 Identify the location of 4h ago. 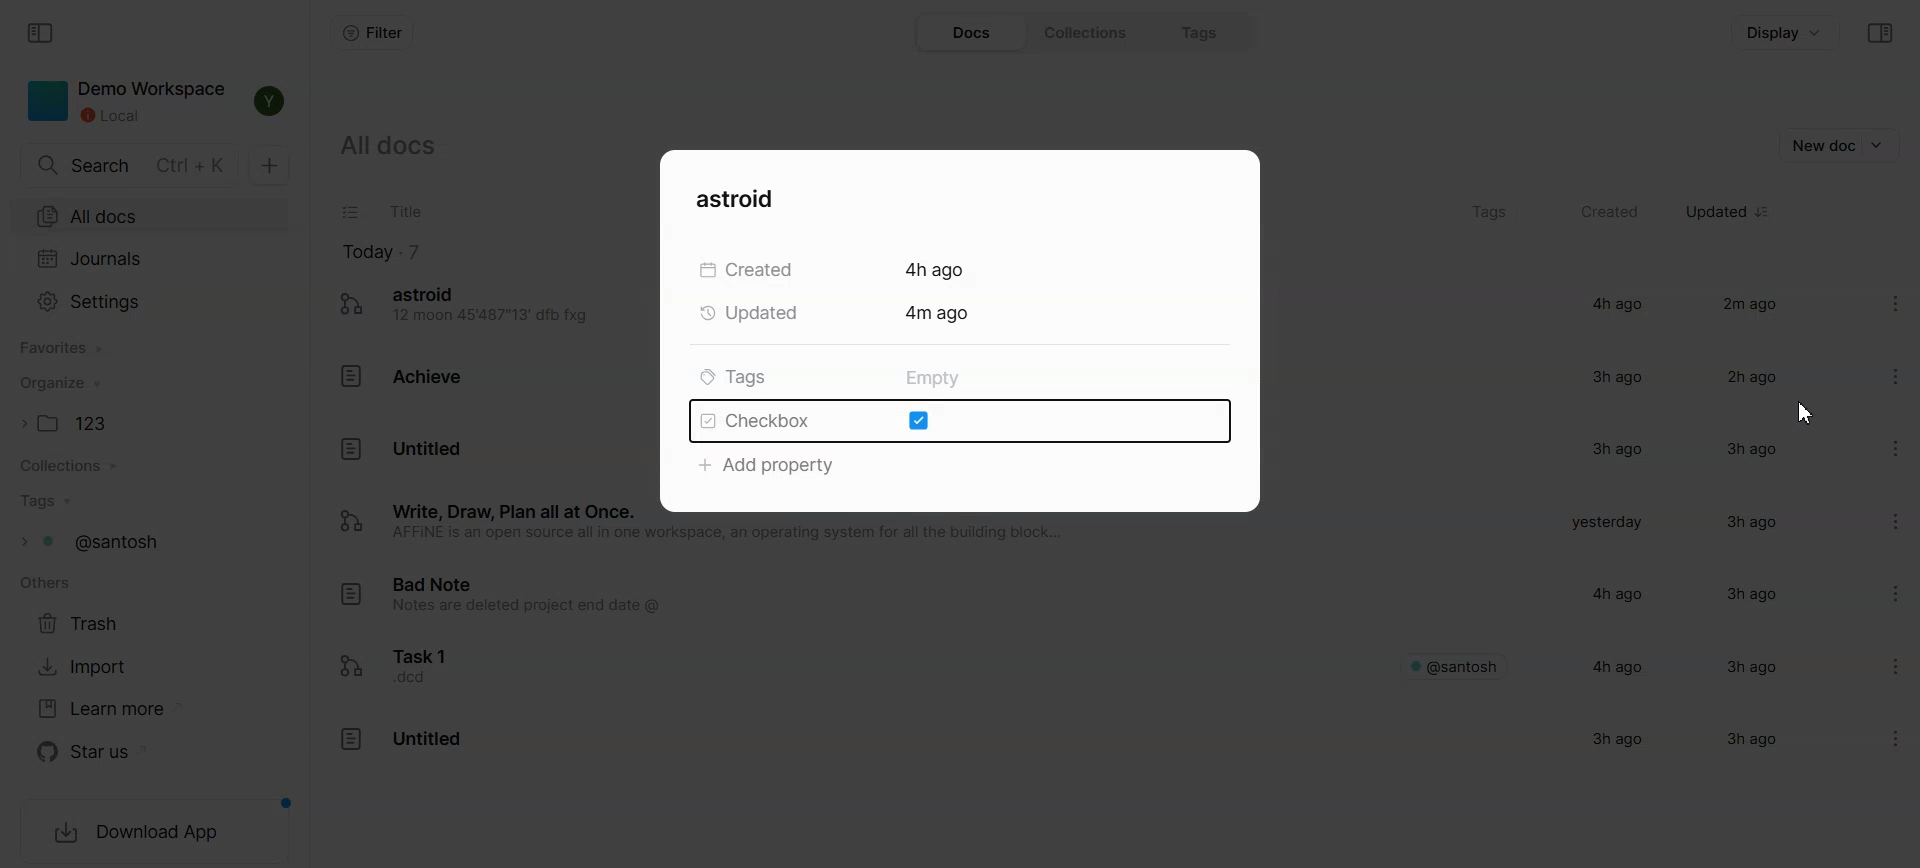
(1617, 666).